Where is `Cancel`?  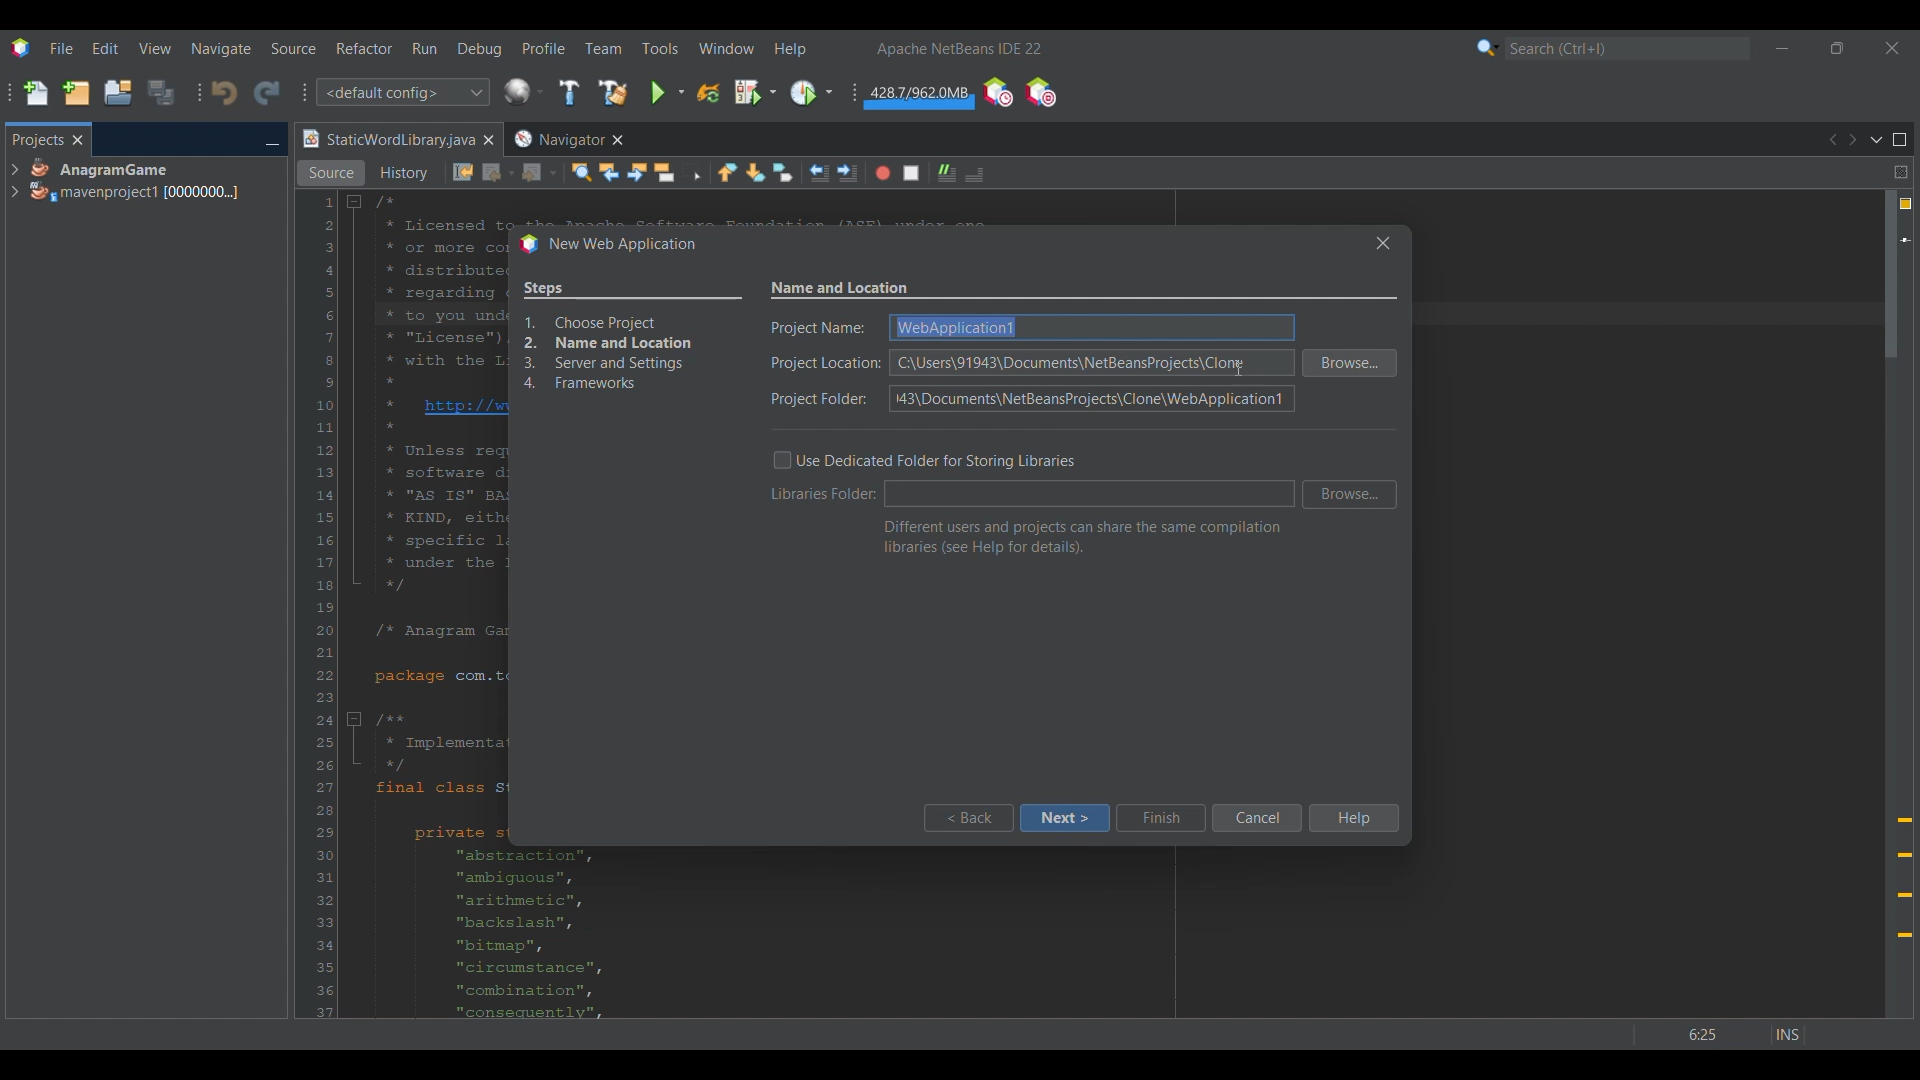
Cancel is located at coordinates (1256, 818).